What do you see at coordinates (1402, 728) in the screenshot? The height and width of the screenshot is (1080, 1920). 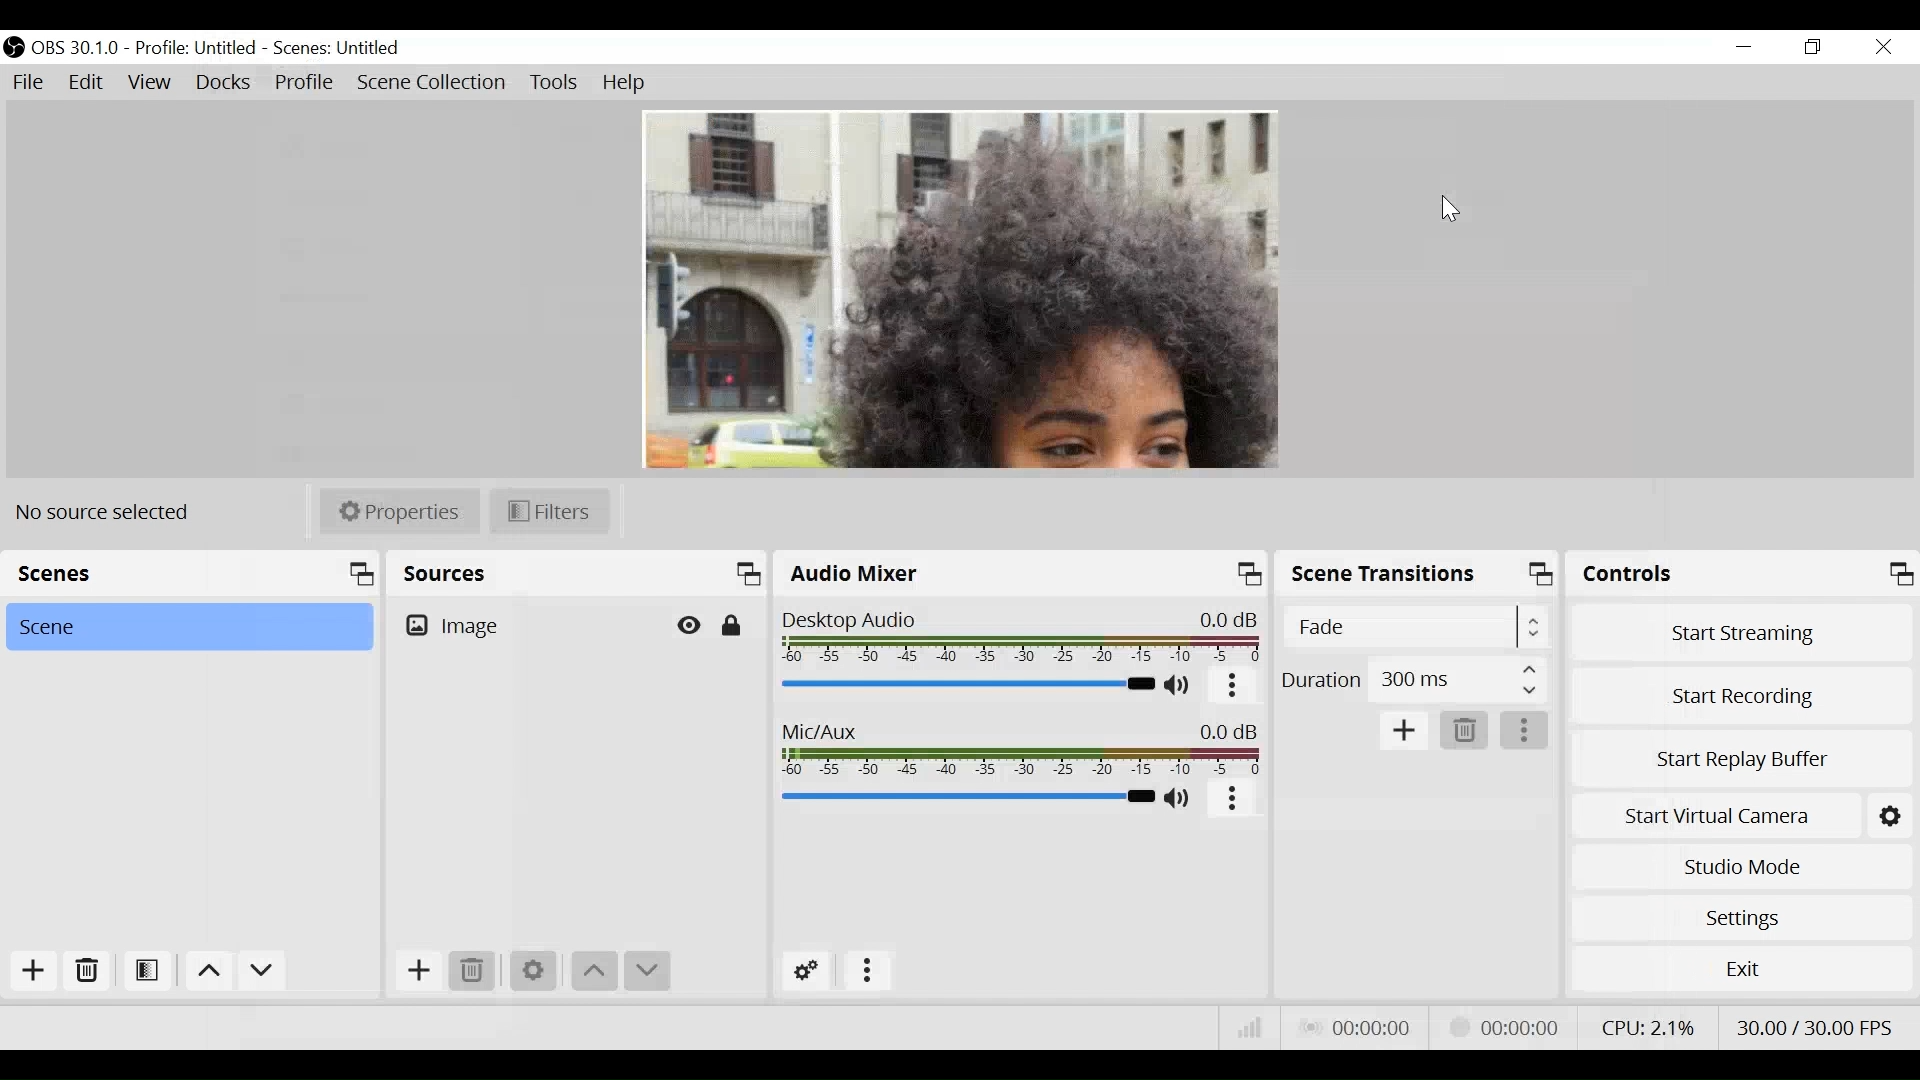 I see `New Scene Transition` at bounding box center [1402, 728].